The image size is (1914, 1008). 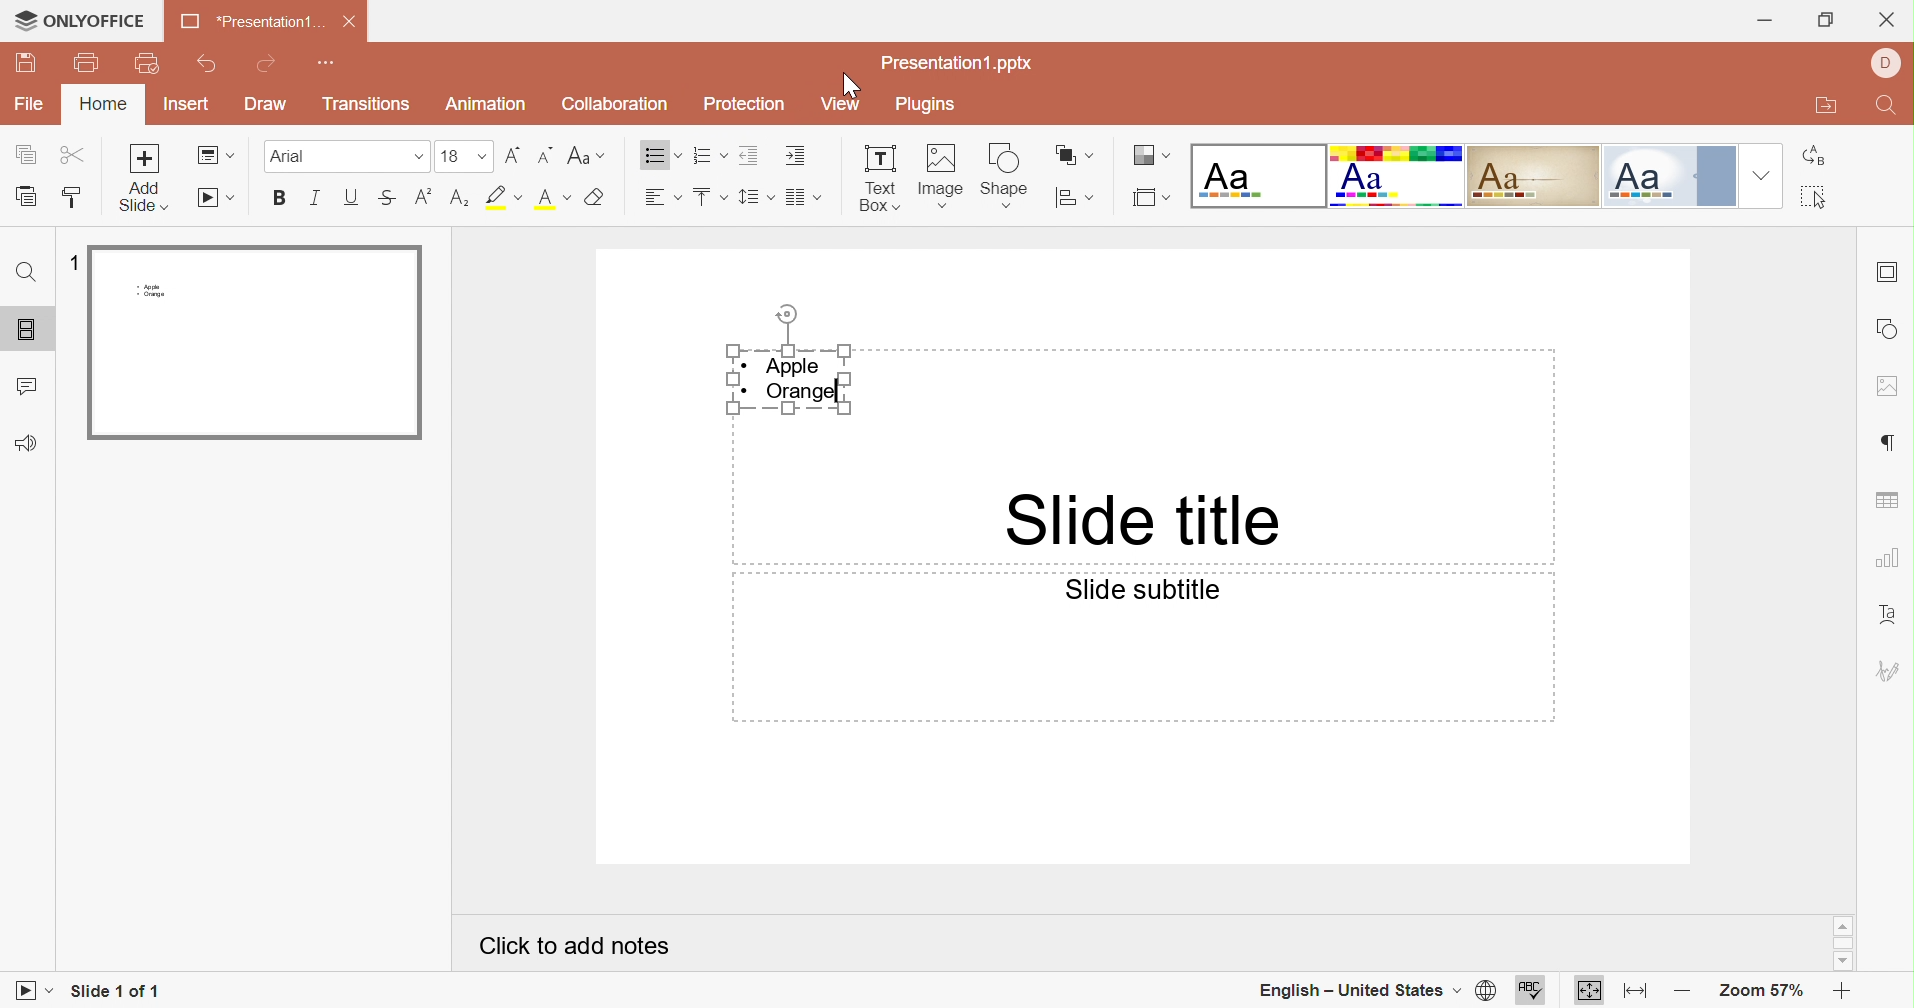 I want to click on cursor, so click(x=21, y=19).